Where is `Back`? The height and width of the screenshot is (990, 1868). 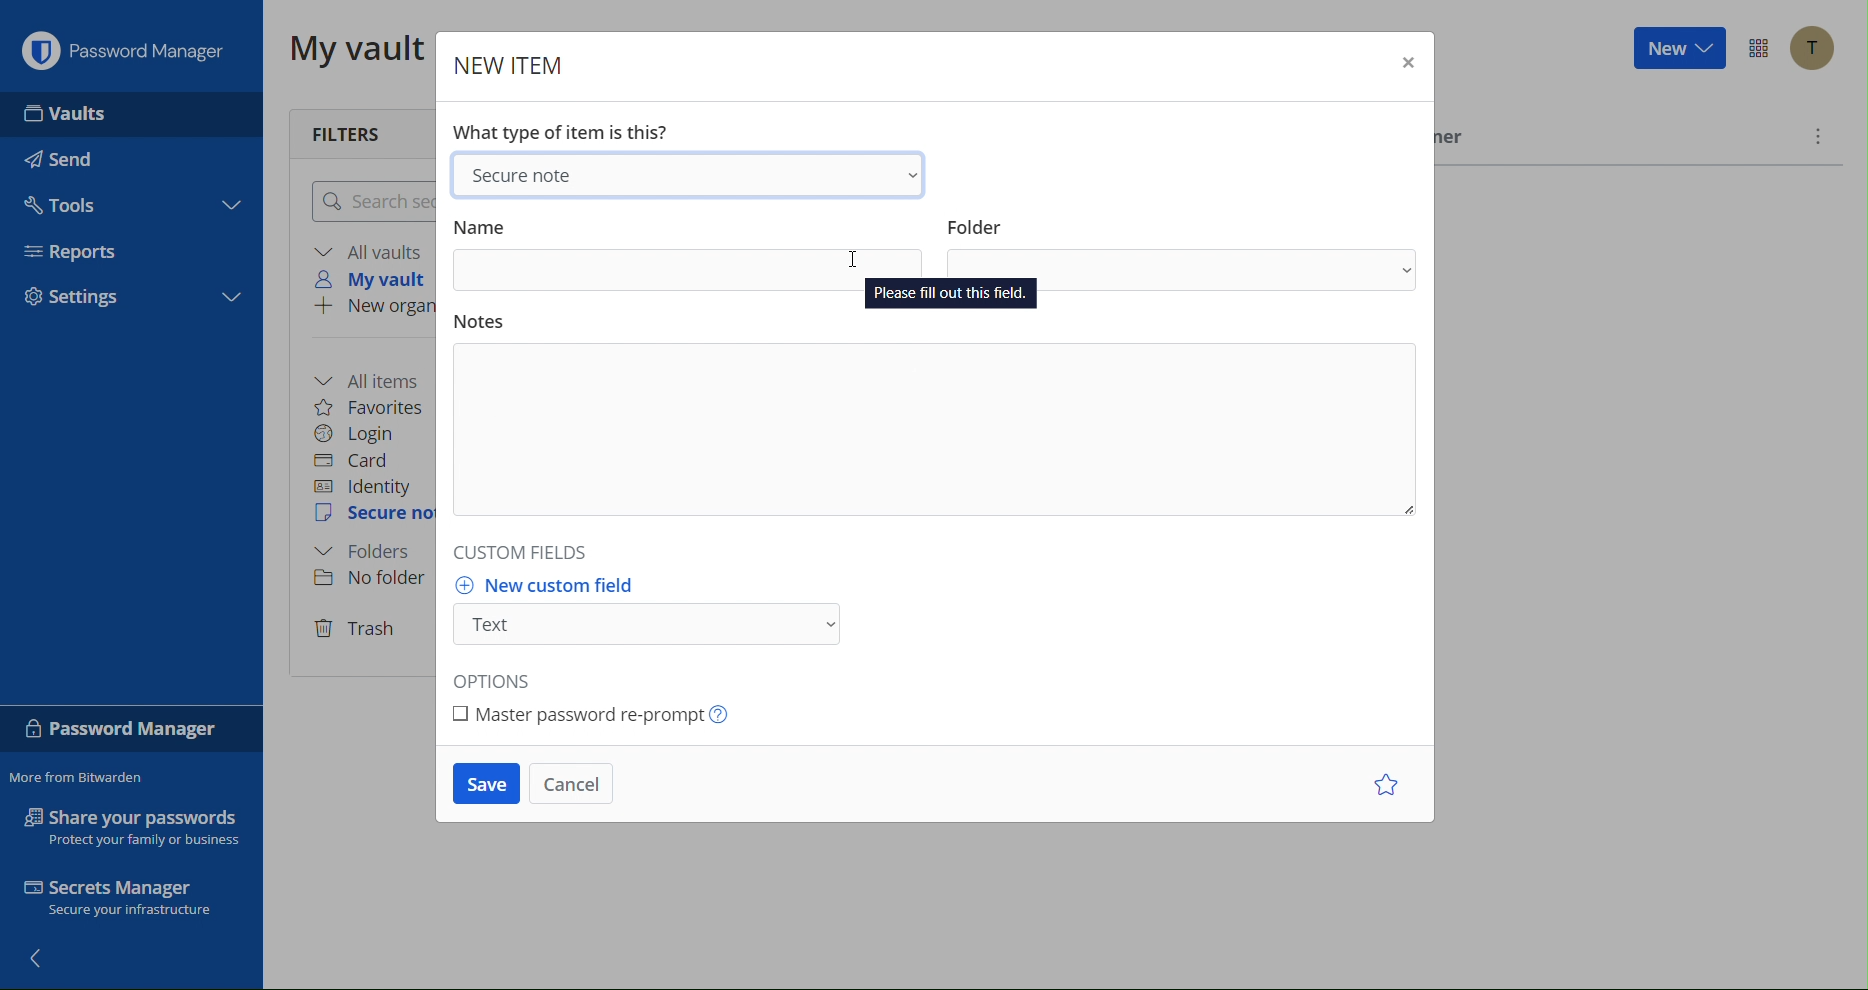 Back is located at coordinates (43, 961).